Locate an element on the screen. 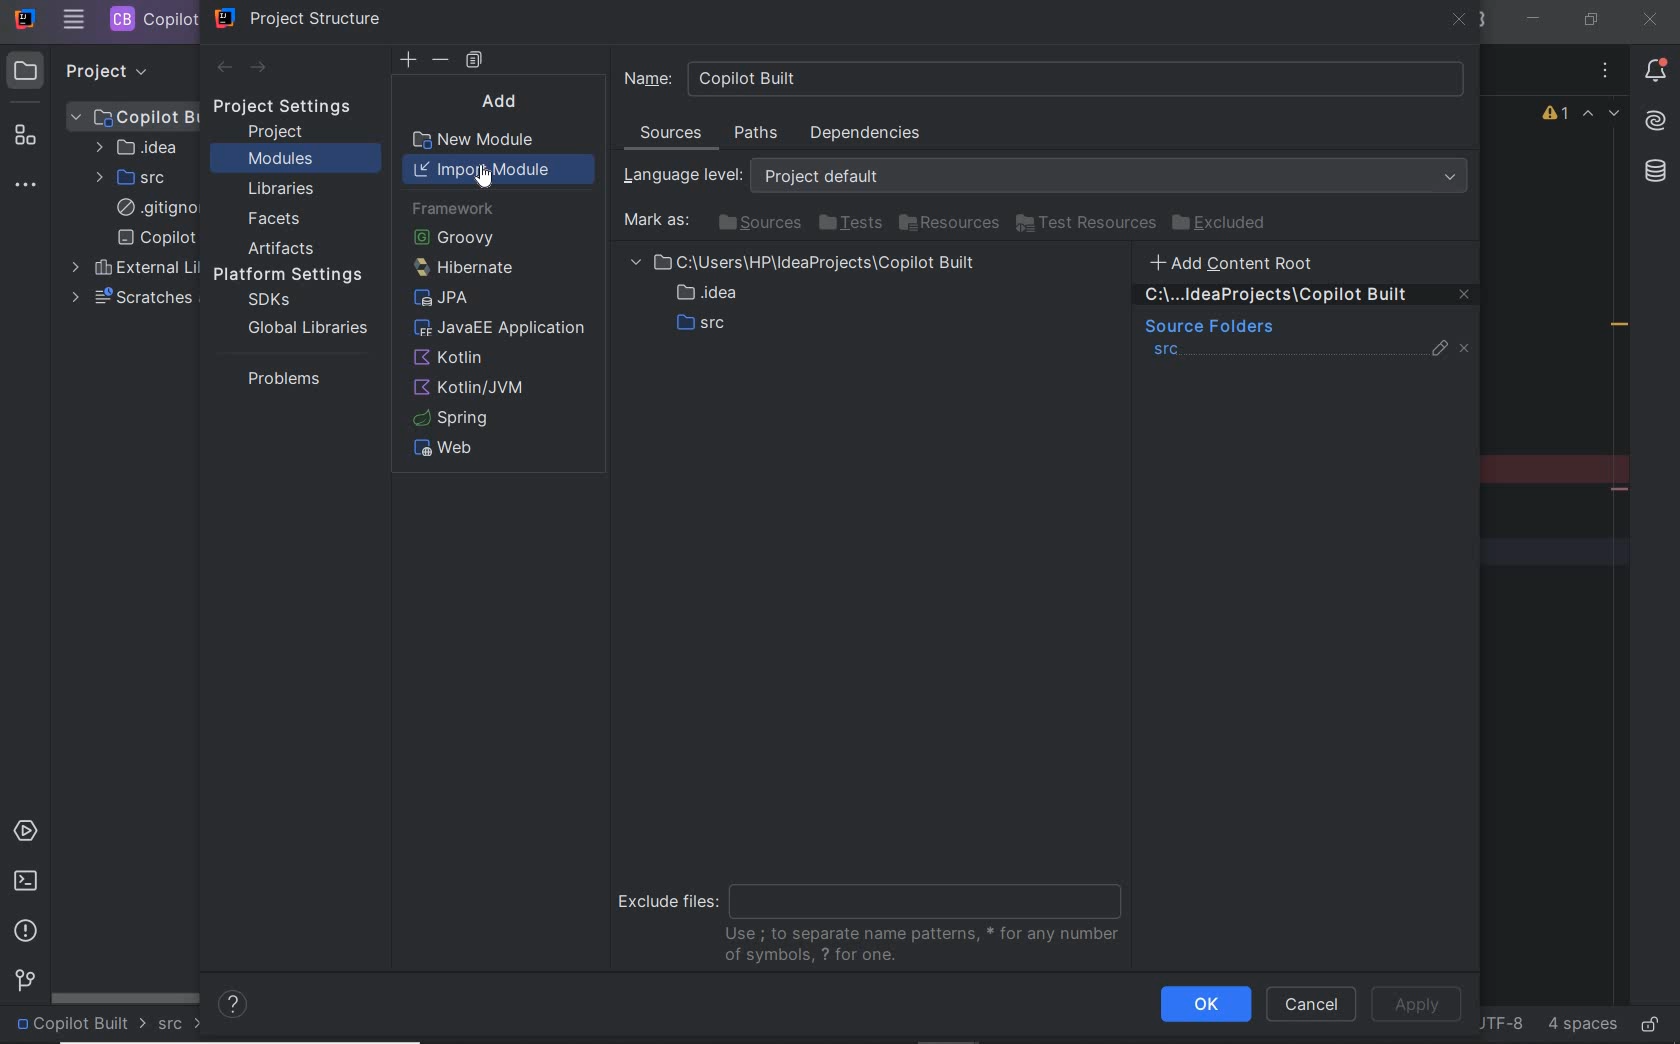  services is located at coordinates (28, 833).